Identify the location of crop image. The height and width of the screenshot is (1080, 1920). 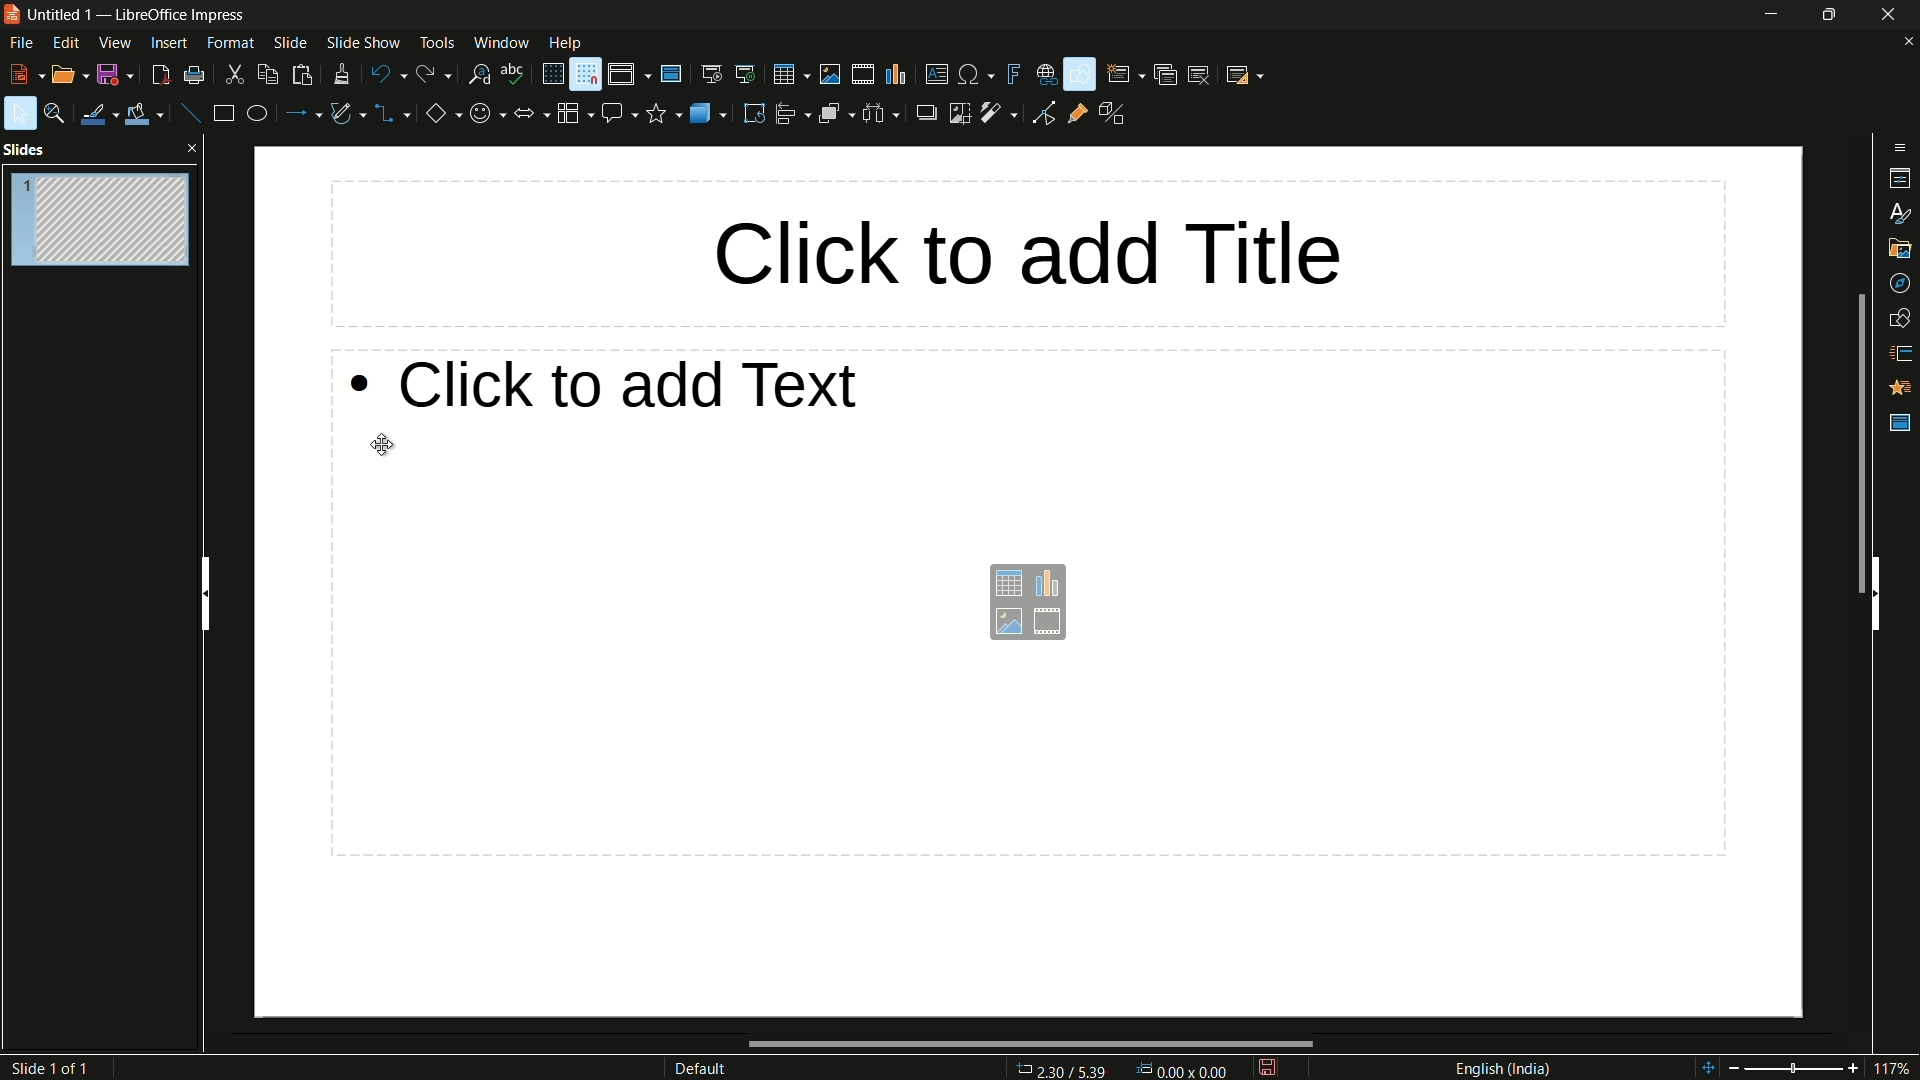
(962, 115).